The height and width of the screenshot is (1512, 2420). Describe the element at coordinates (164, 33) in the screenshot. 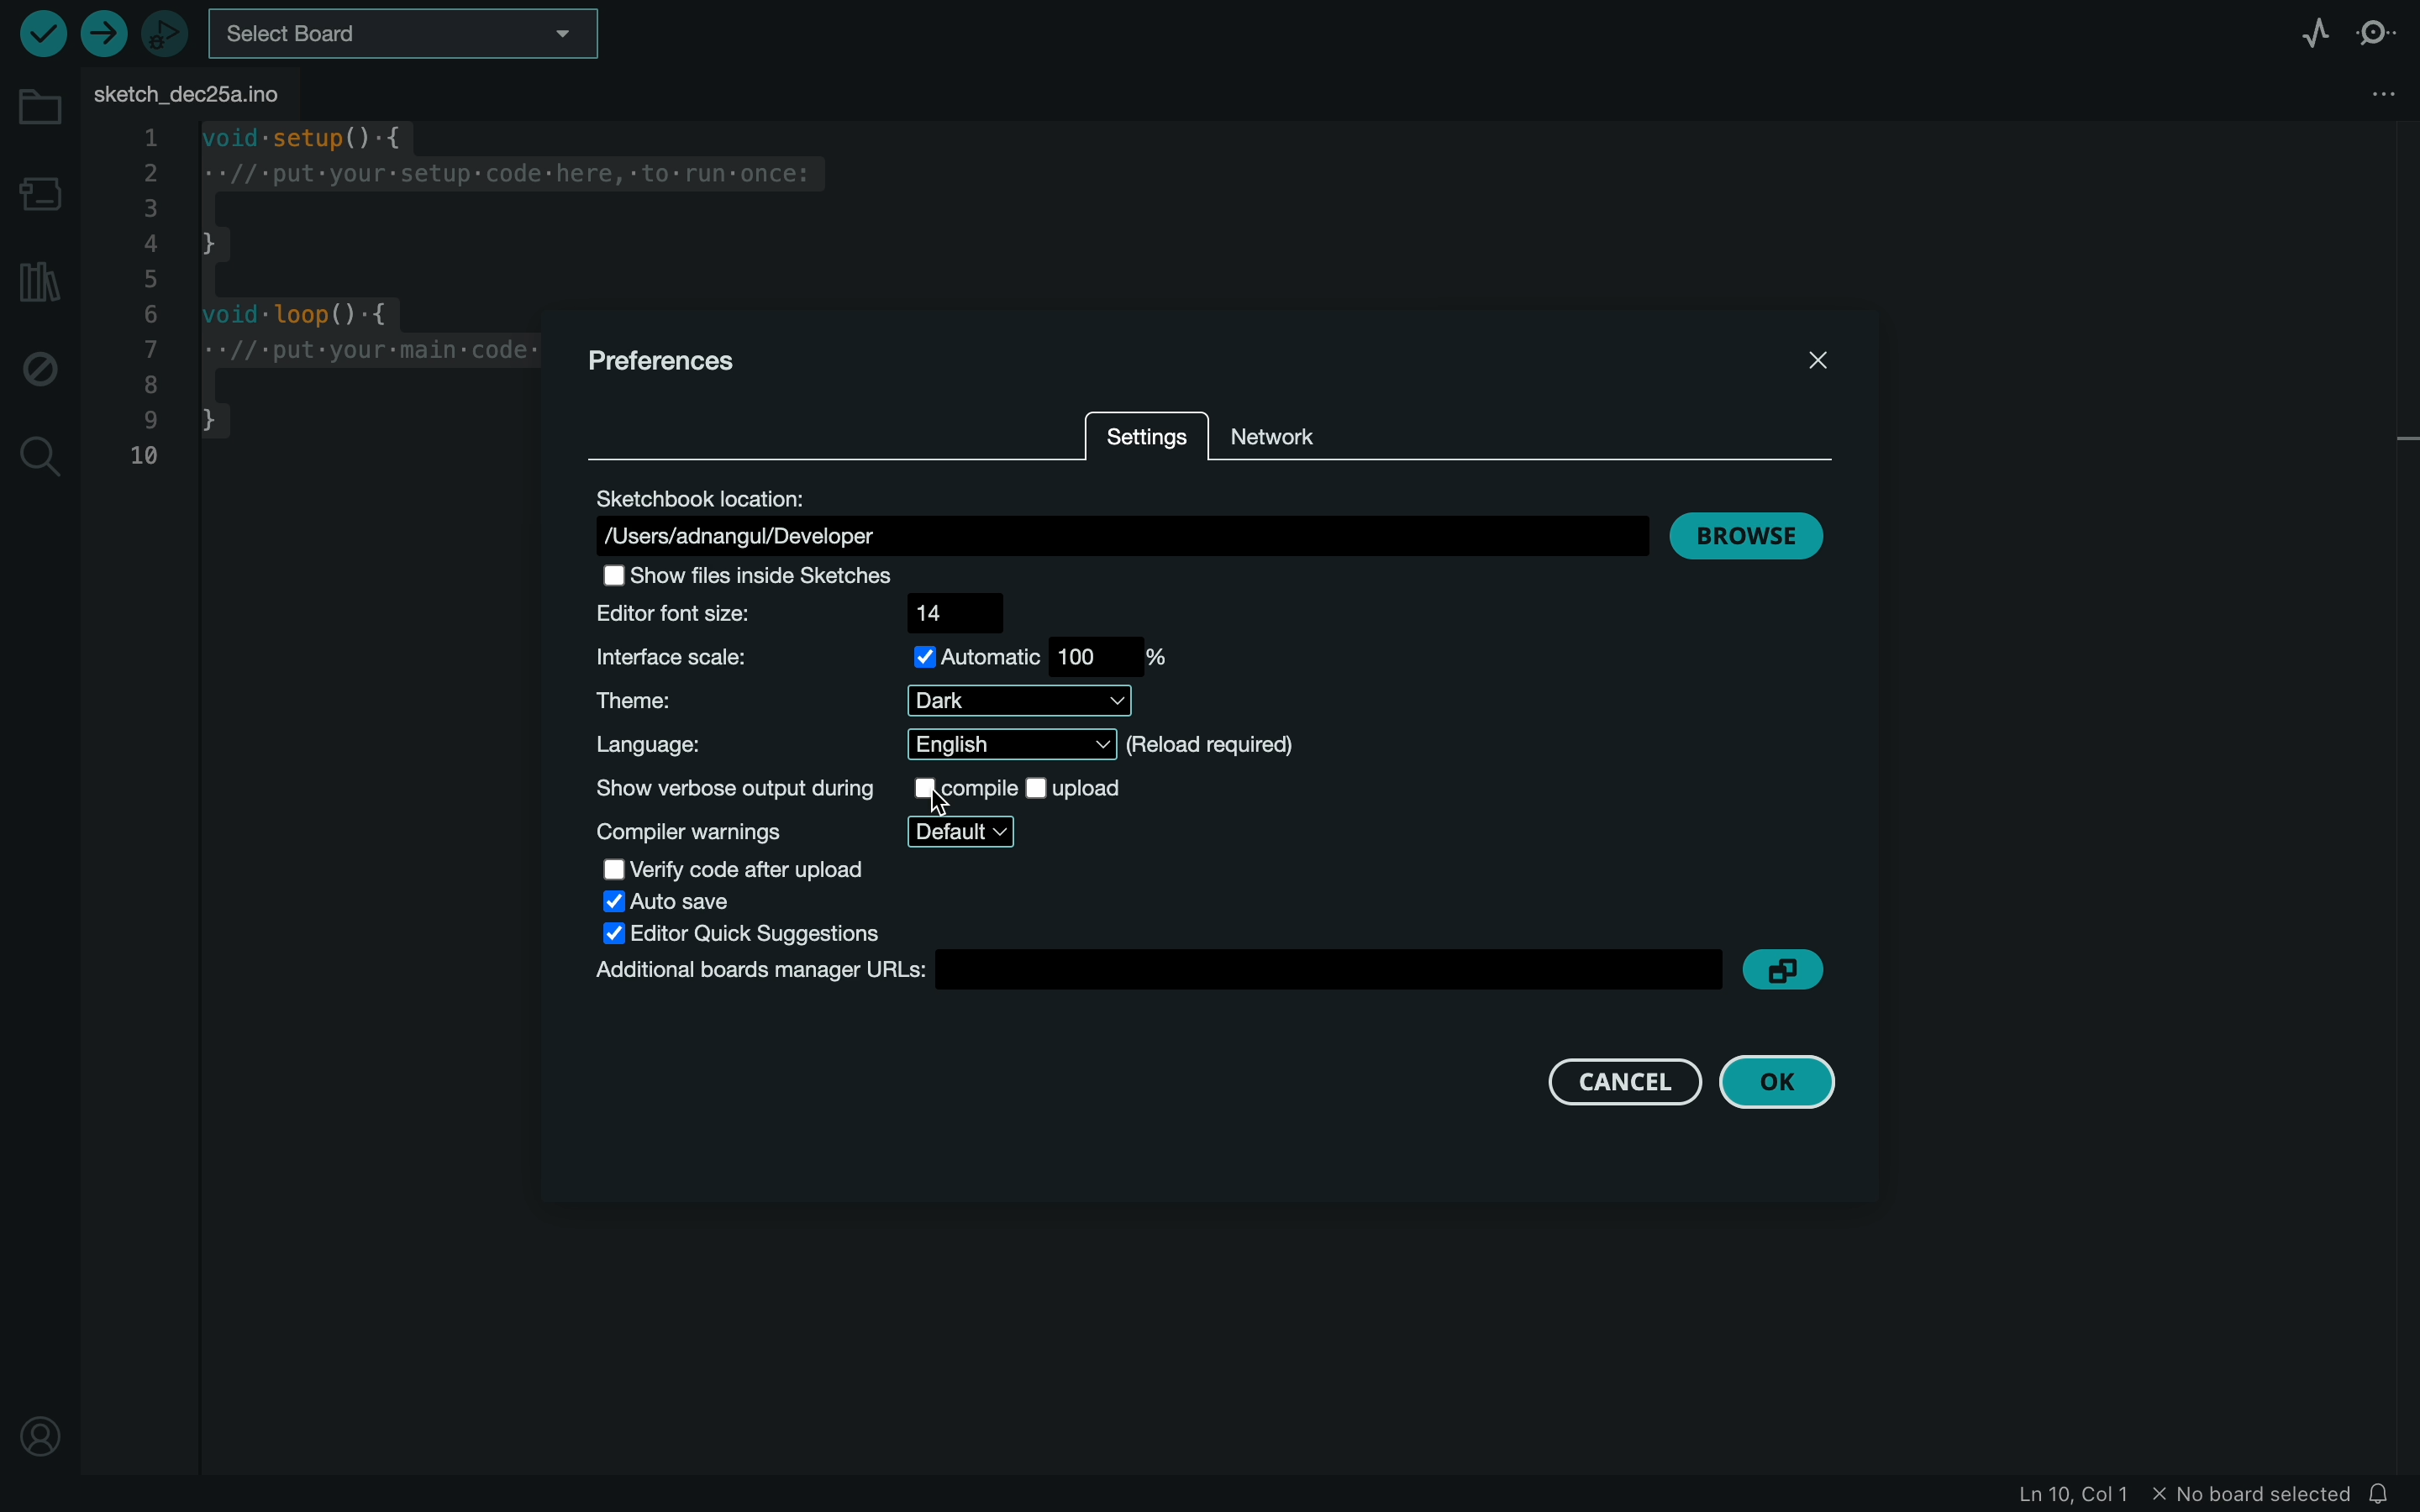

I see `debugger` at that location.